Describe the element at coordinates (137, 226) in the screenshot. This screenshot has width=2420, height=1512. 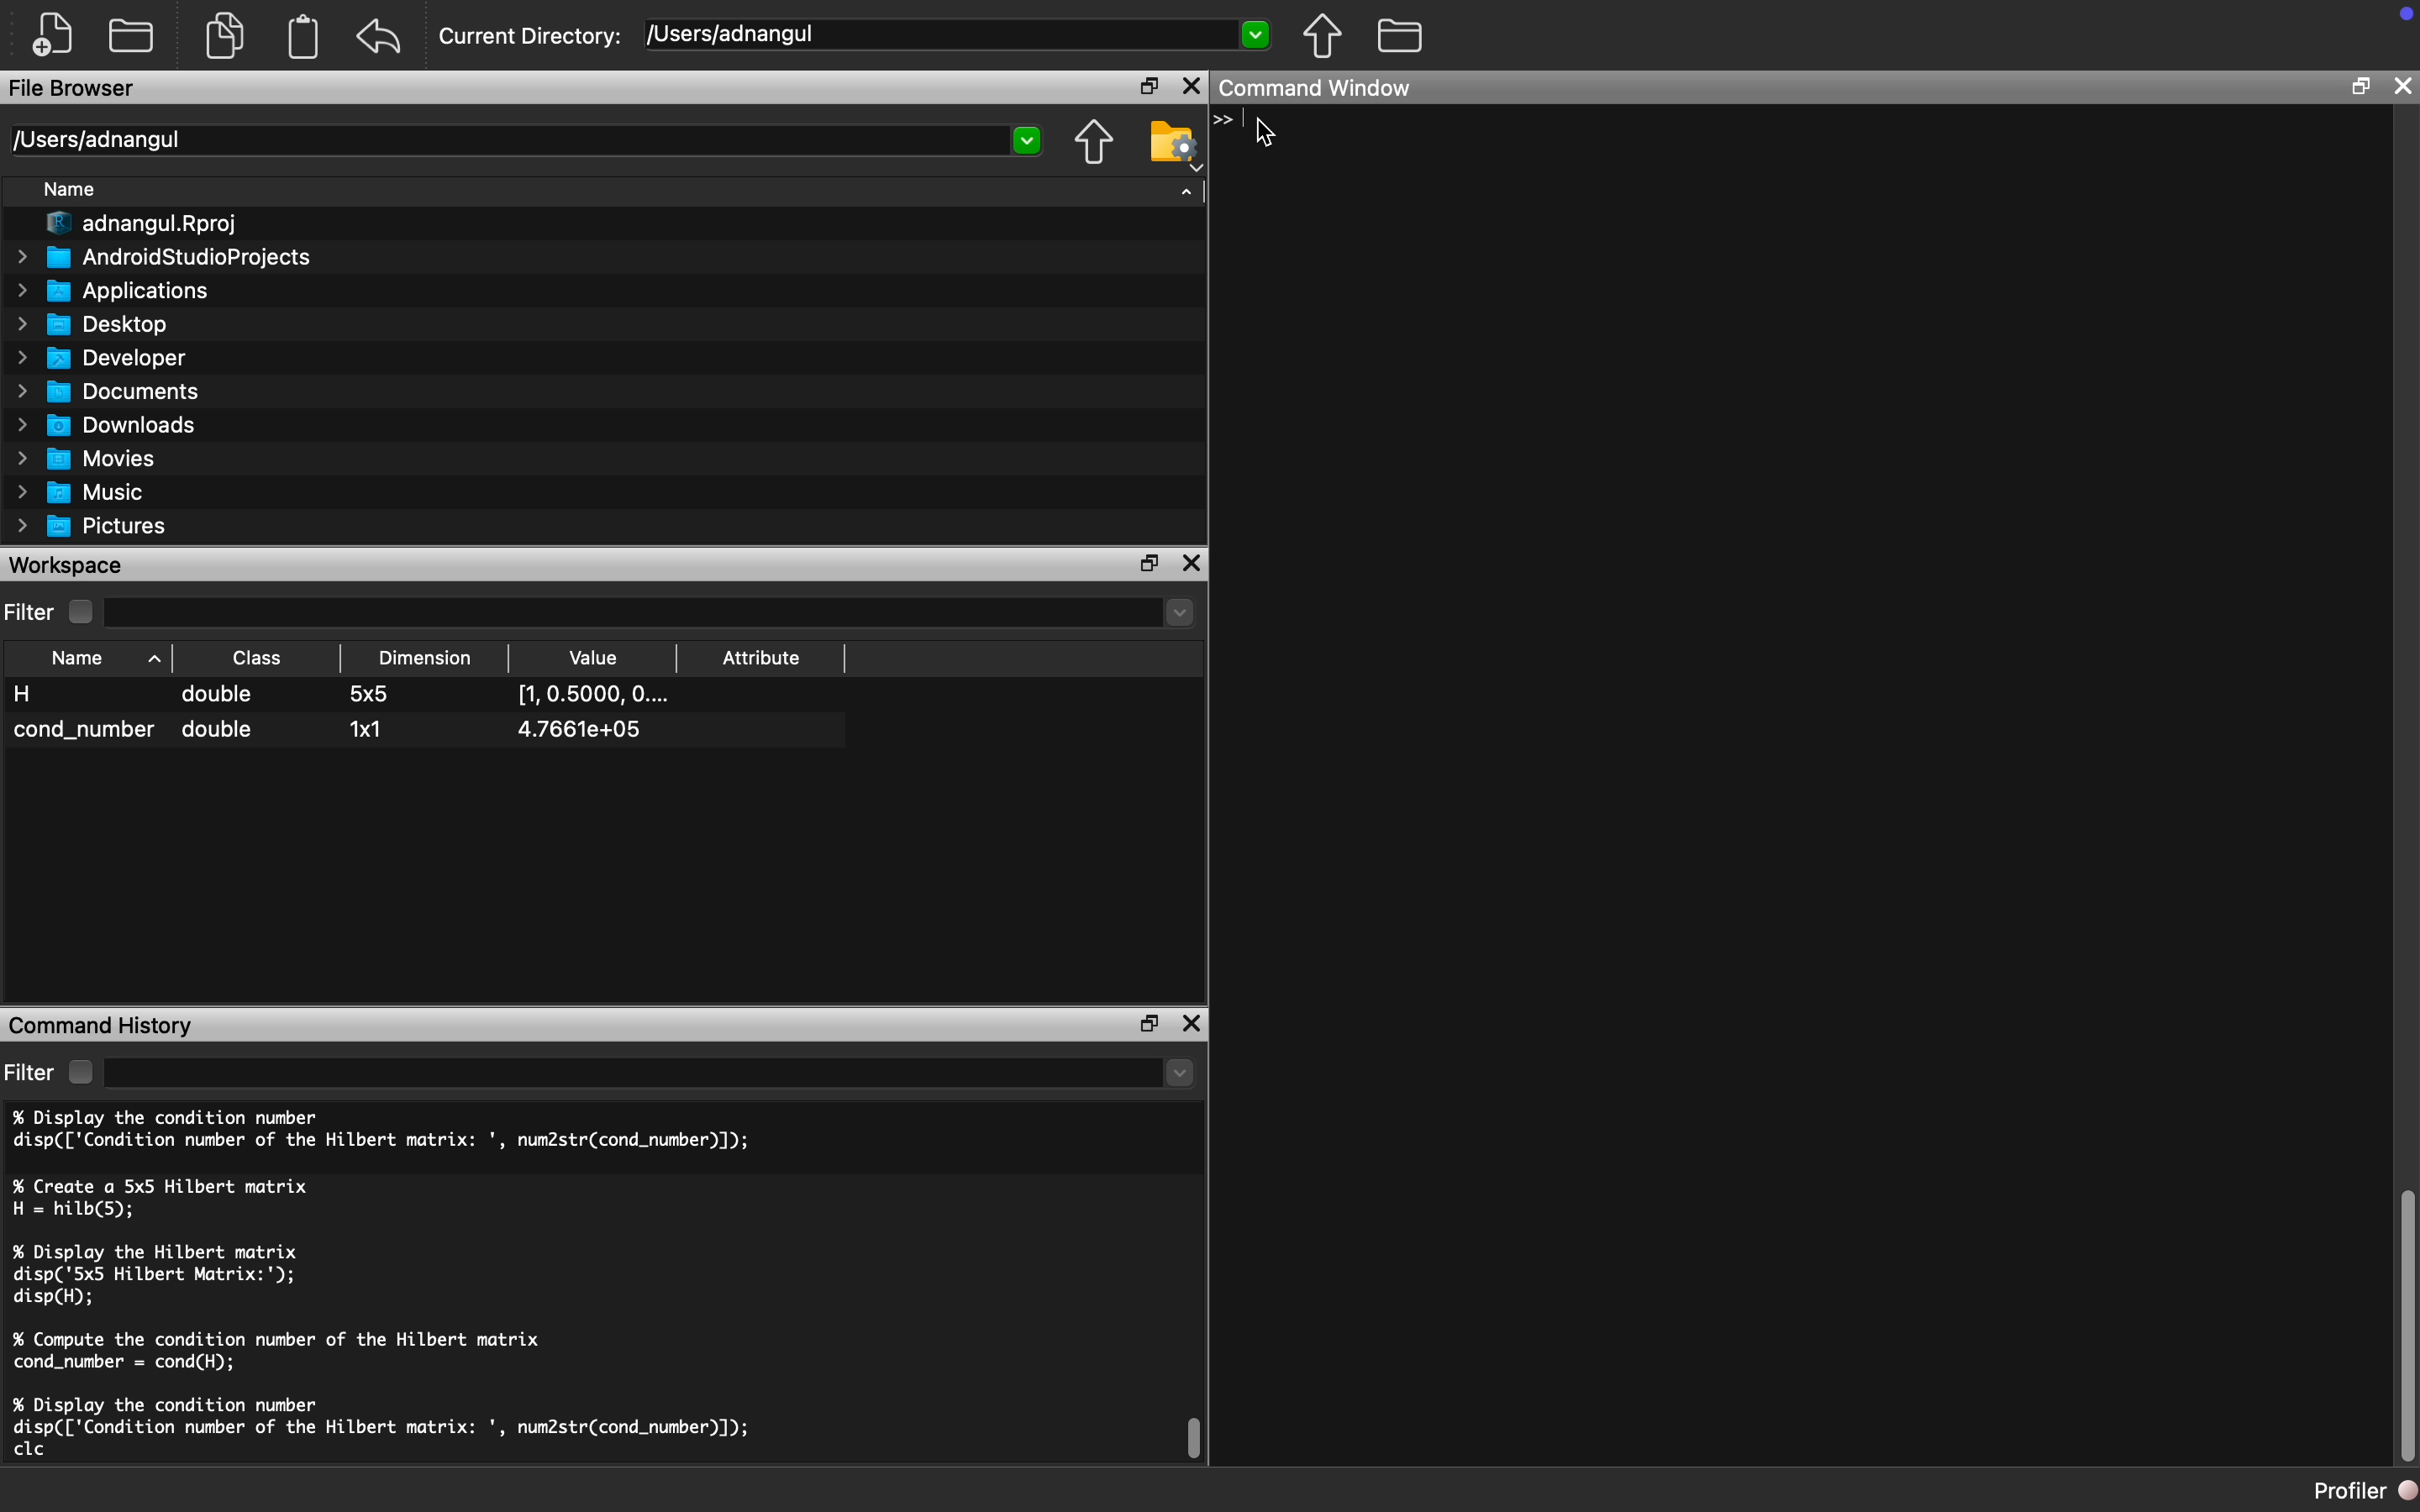
I see `adnangul.Rproj` at that location.